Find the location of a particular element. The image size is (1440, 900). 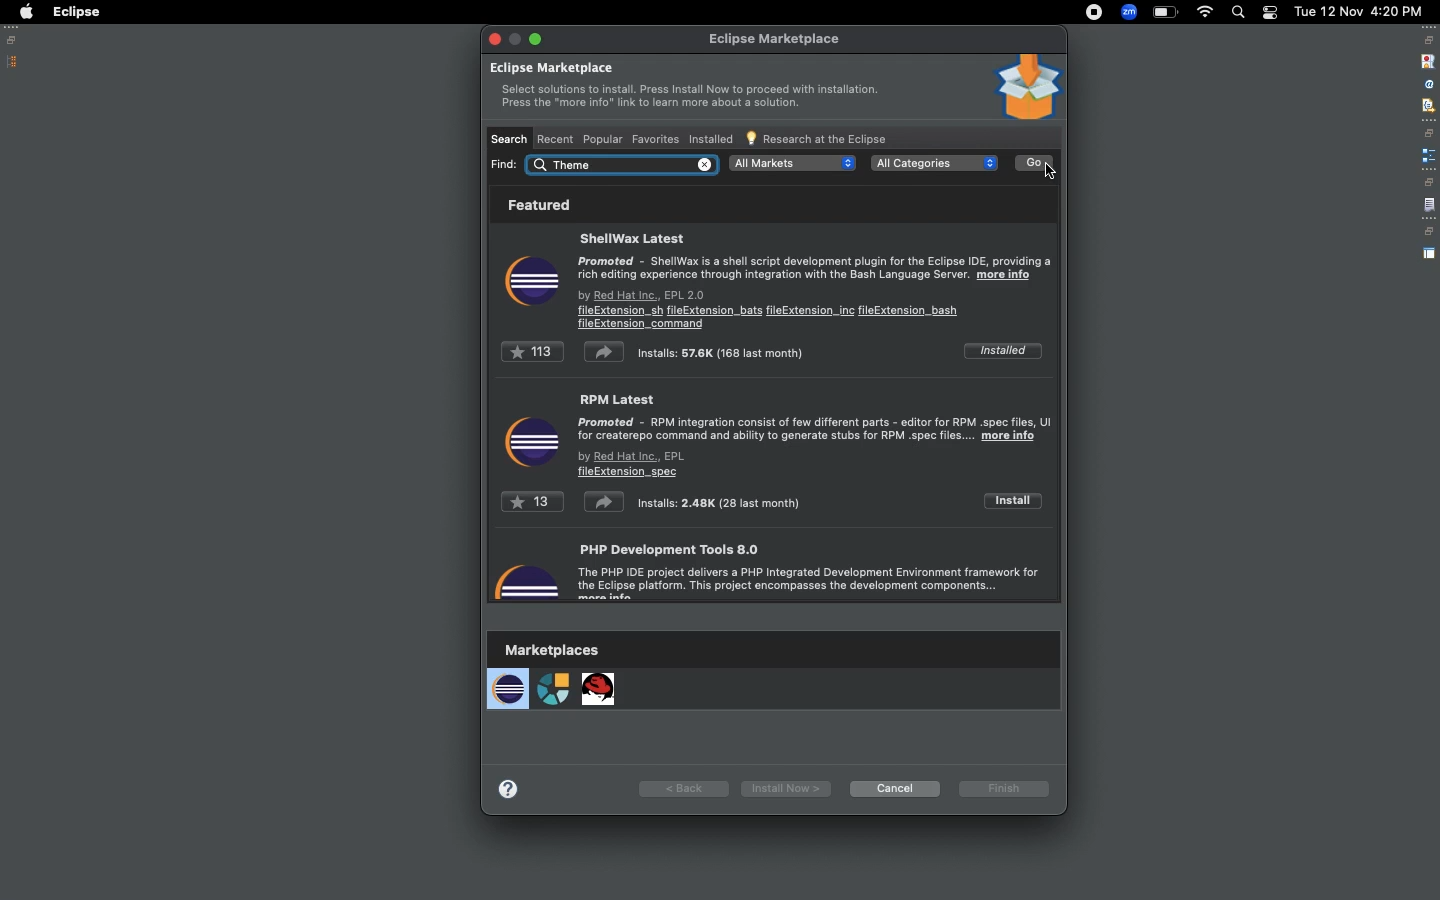

Install is located at coordinates (1012, 500).